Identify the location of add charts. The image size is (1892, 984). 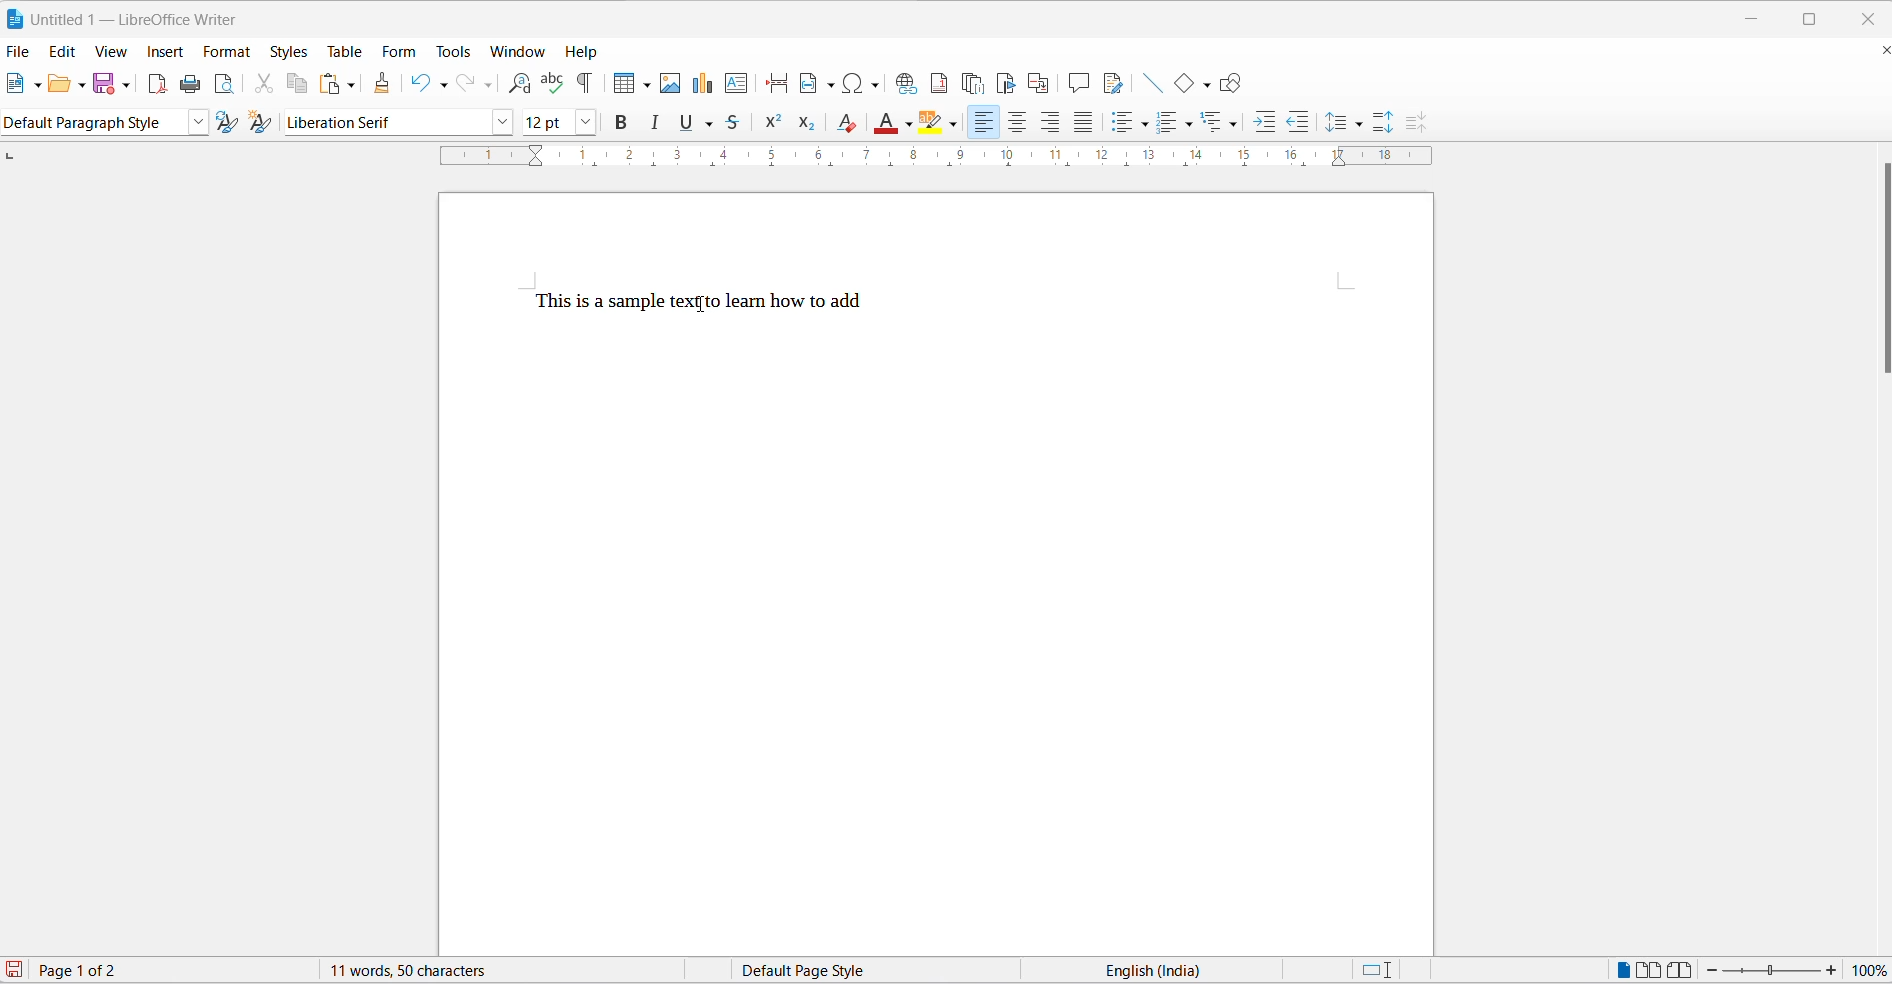
(702, 86).